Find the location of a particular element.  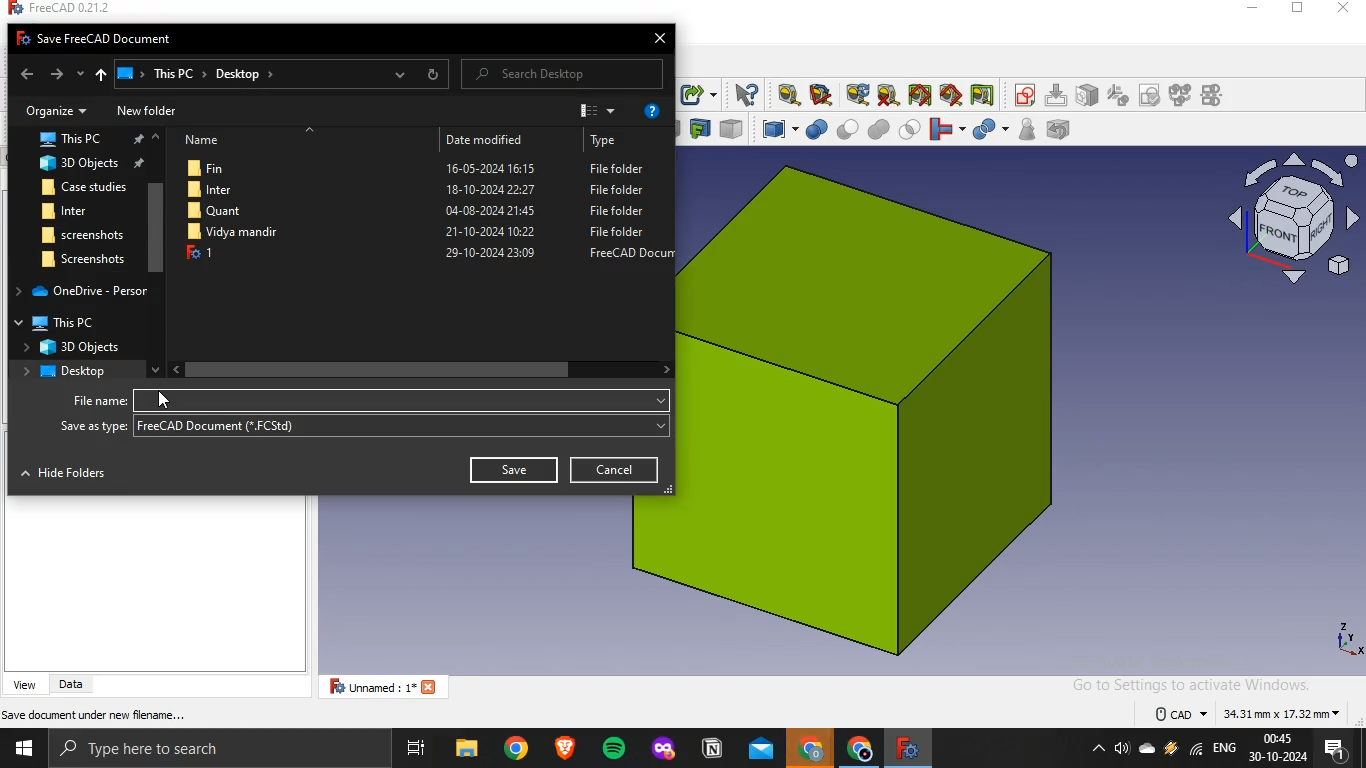

refresh is located at coordinates (857, 95).